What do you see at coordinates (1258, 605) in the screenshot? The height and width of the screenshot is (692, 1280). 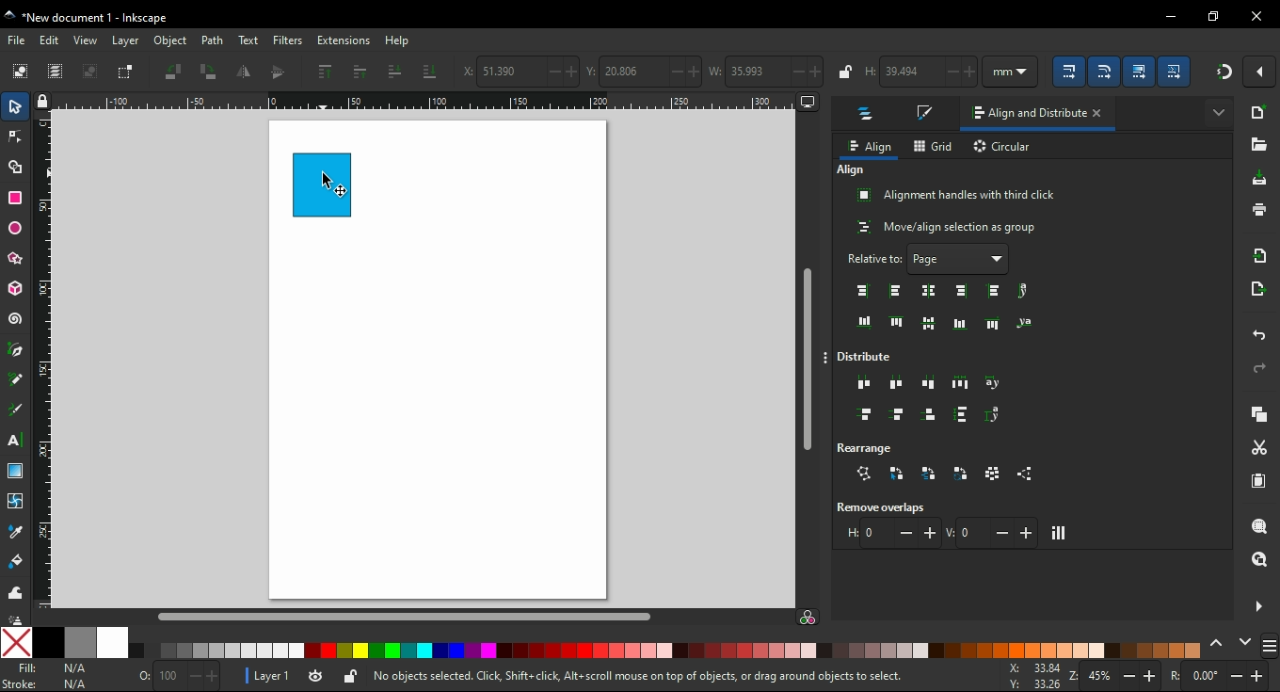 I see `more options` at bounding box center [1258, 605].